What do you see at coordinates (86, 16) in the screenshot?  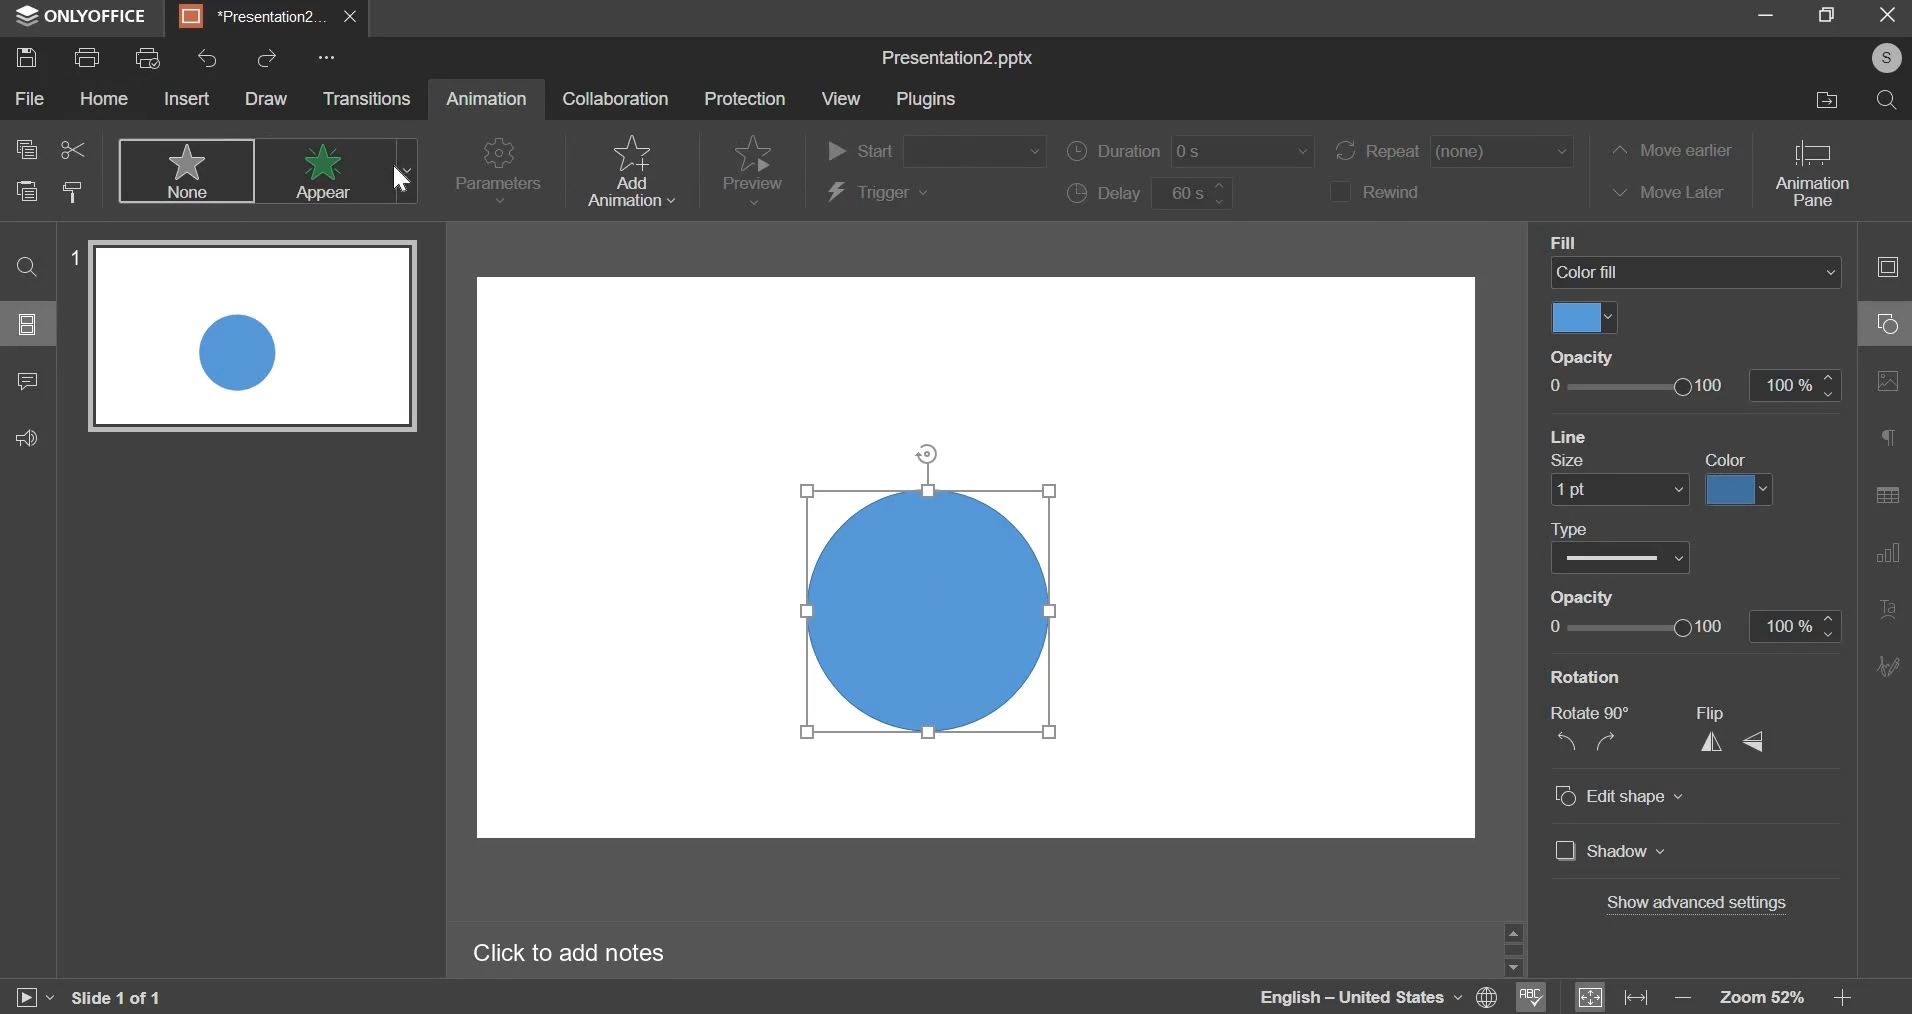 I see `ONLYOFFICE` at bounding box center [86, 16].